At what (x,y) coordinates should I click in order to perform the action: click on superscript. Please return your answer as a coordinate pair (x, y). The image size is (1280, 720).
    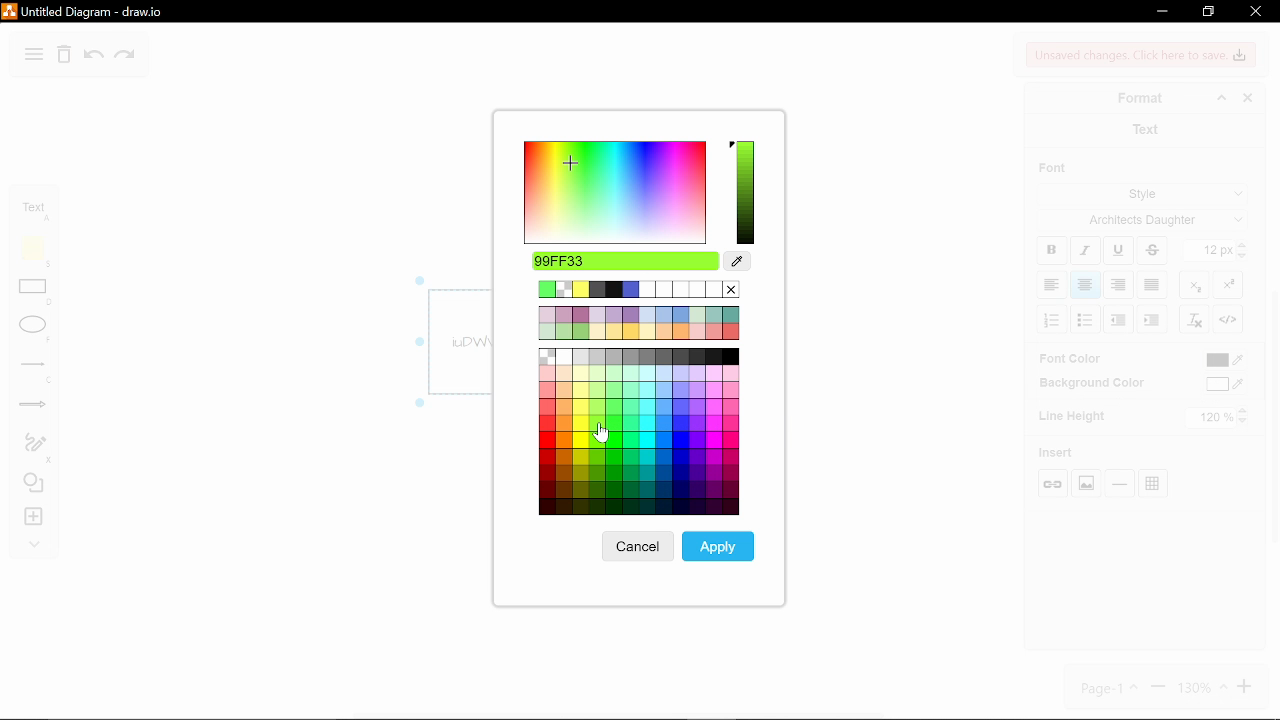
    Looking at the image, I should click on (1232, 285).